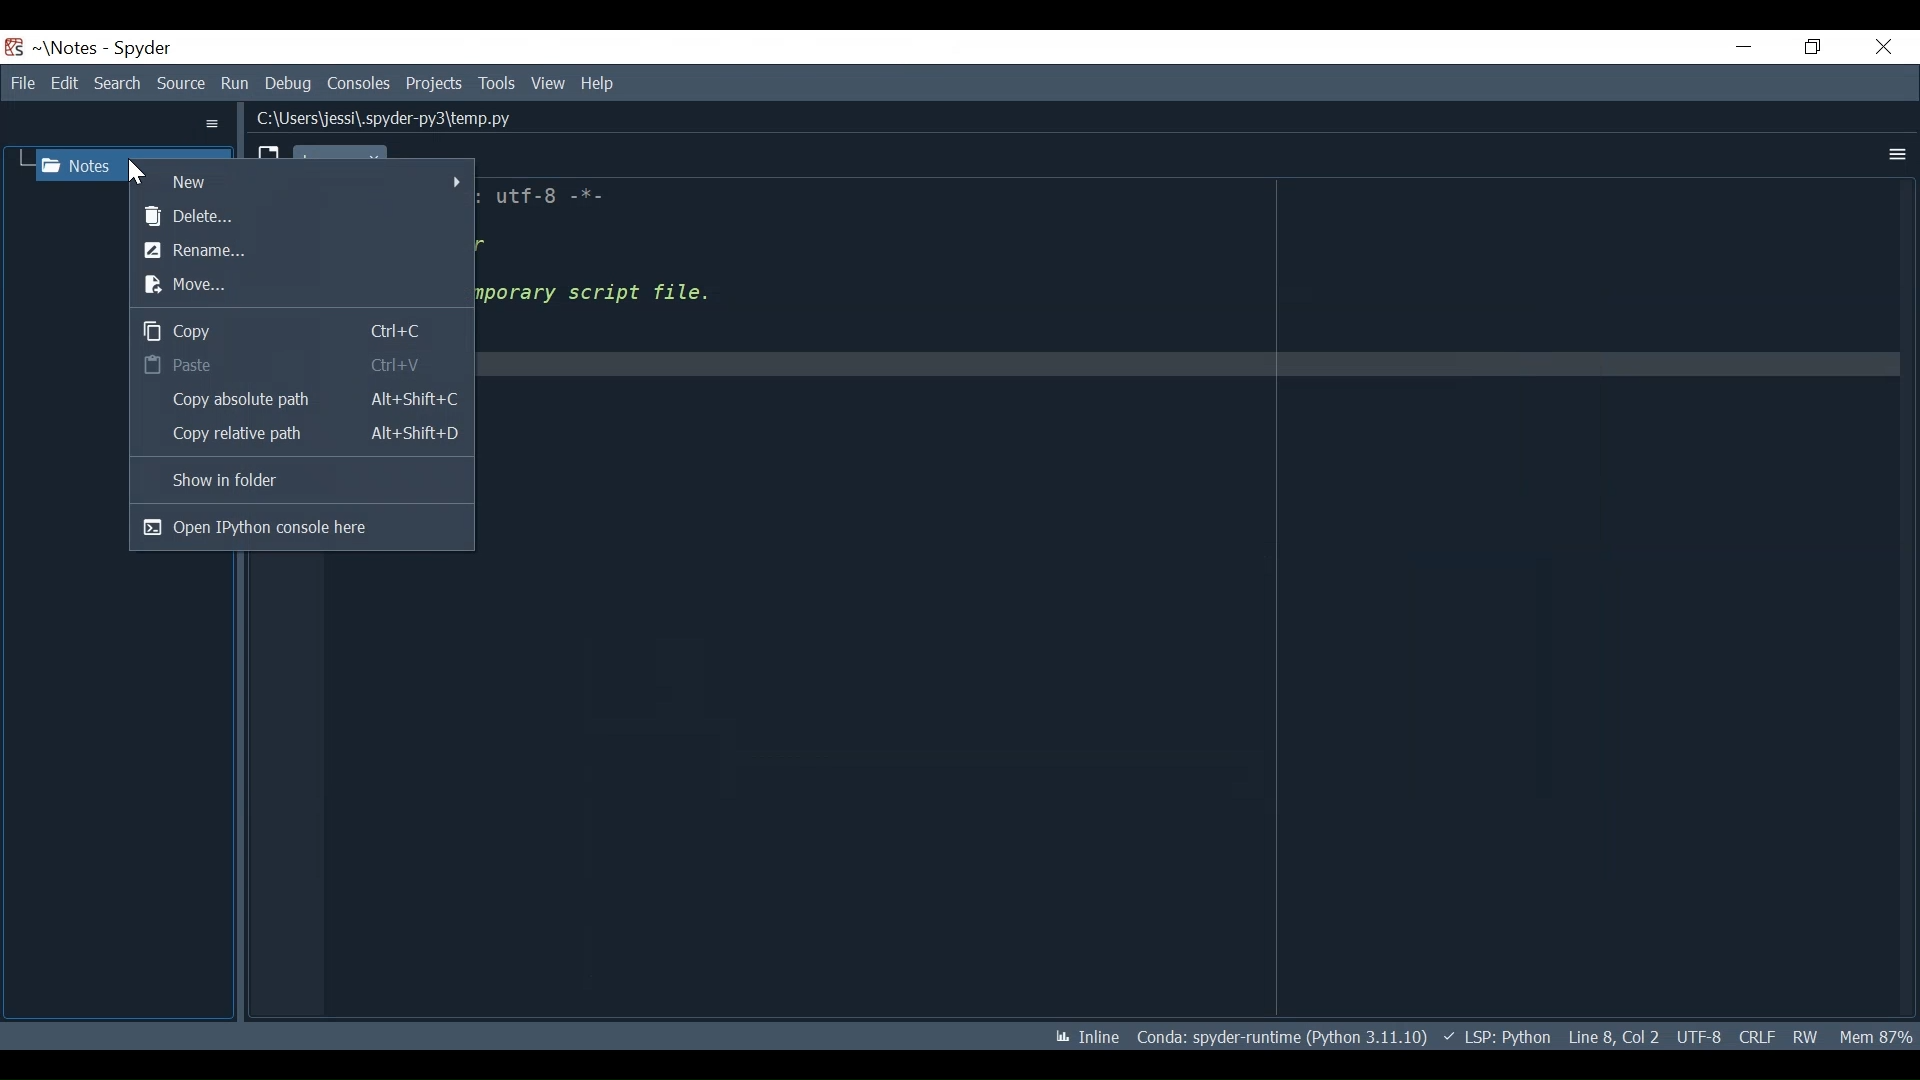 The height and width of the screenshot is (1080, 1920). Describe the element at coordinates (236, 81) in the screenshot. I see `Run` at that location.